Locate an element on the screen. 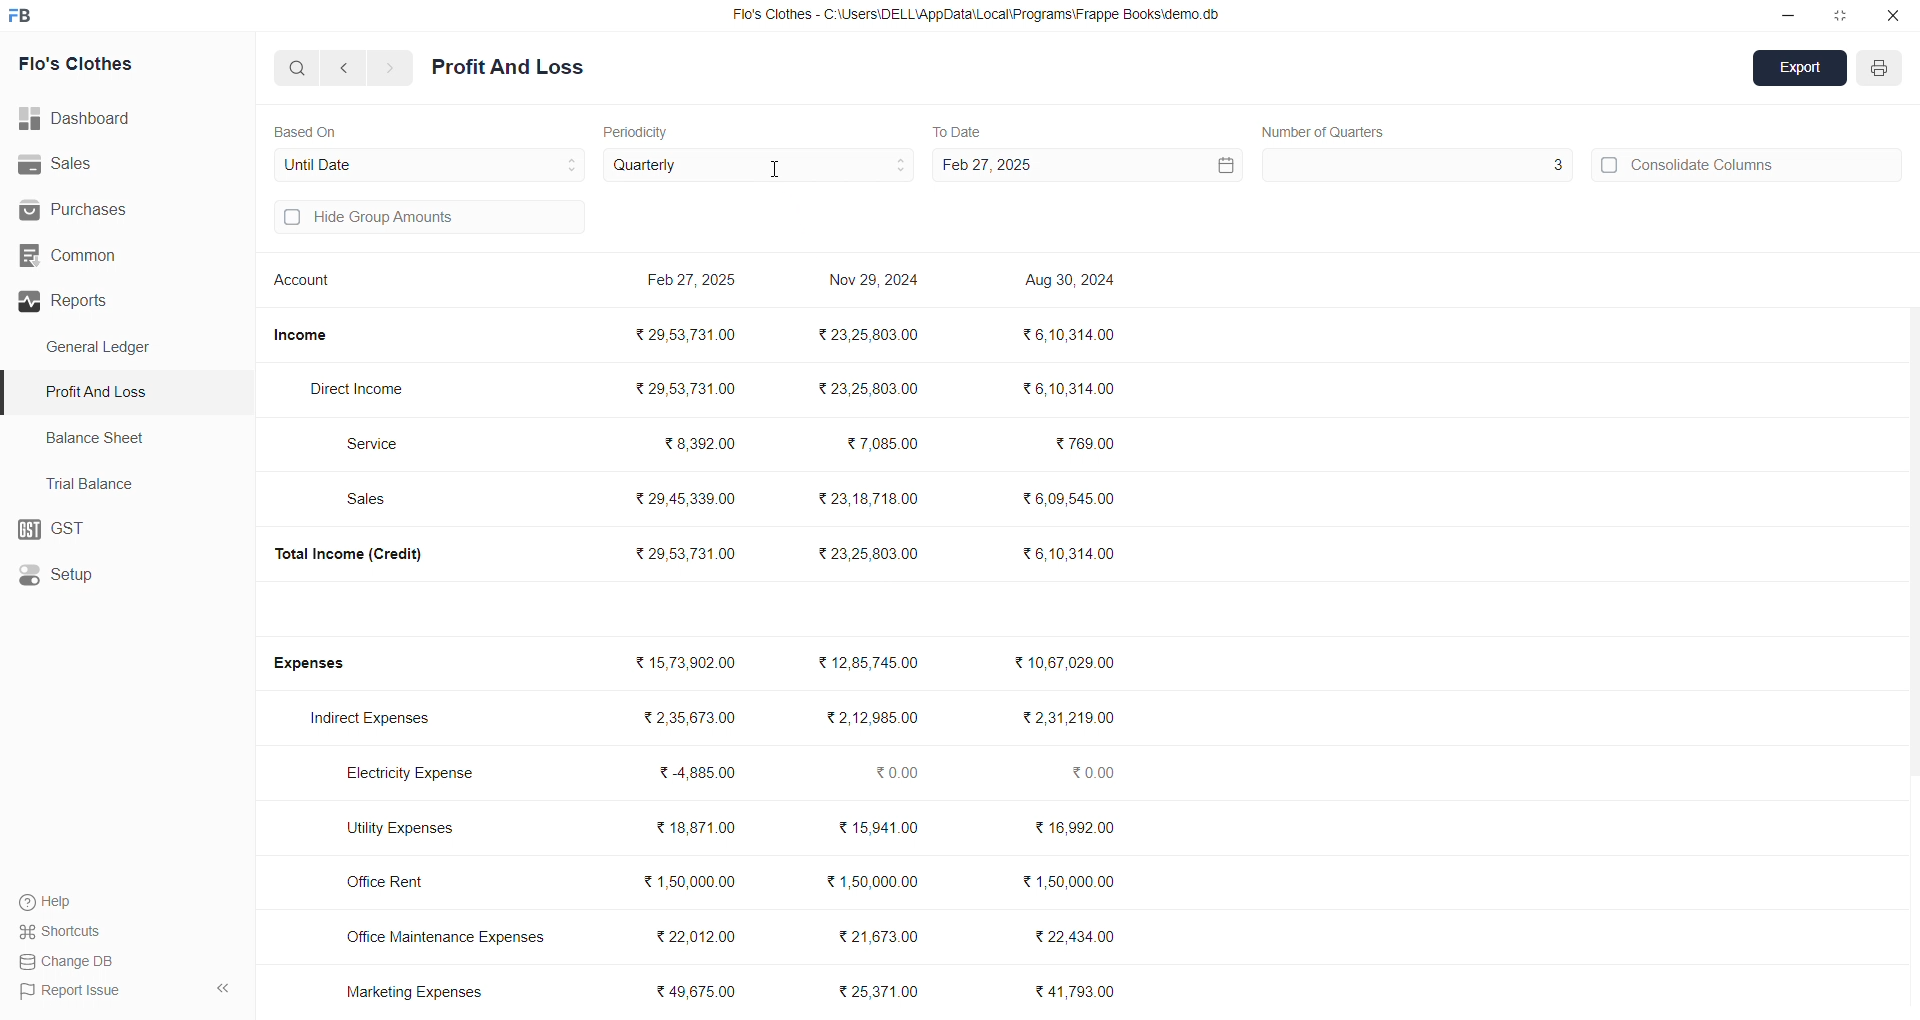 The height and width of the screenshot is (1020, 1920). navigate backward is located at coordinates (347, 67).